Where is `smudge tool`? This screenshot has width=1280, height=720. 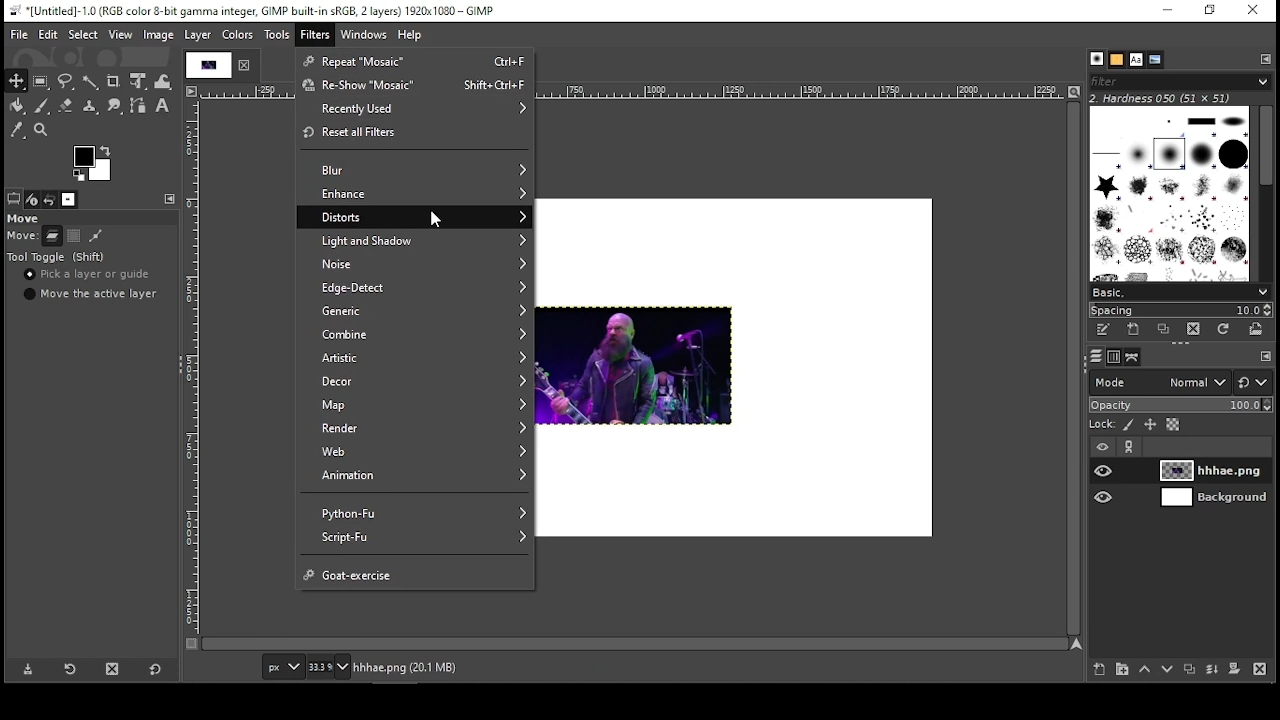 smudge tool is located at coordinates (116, 108).